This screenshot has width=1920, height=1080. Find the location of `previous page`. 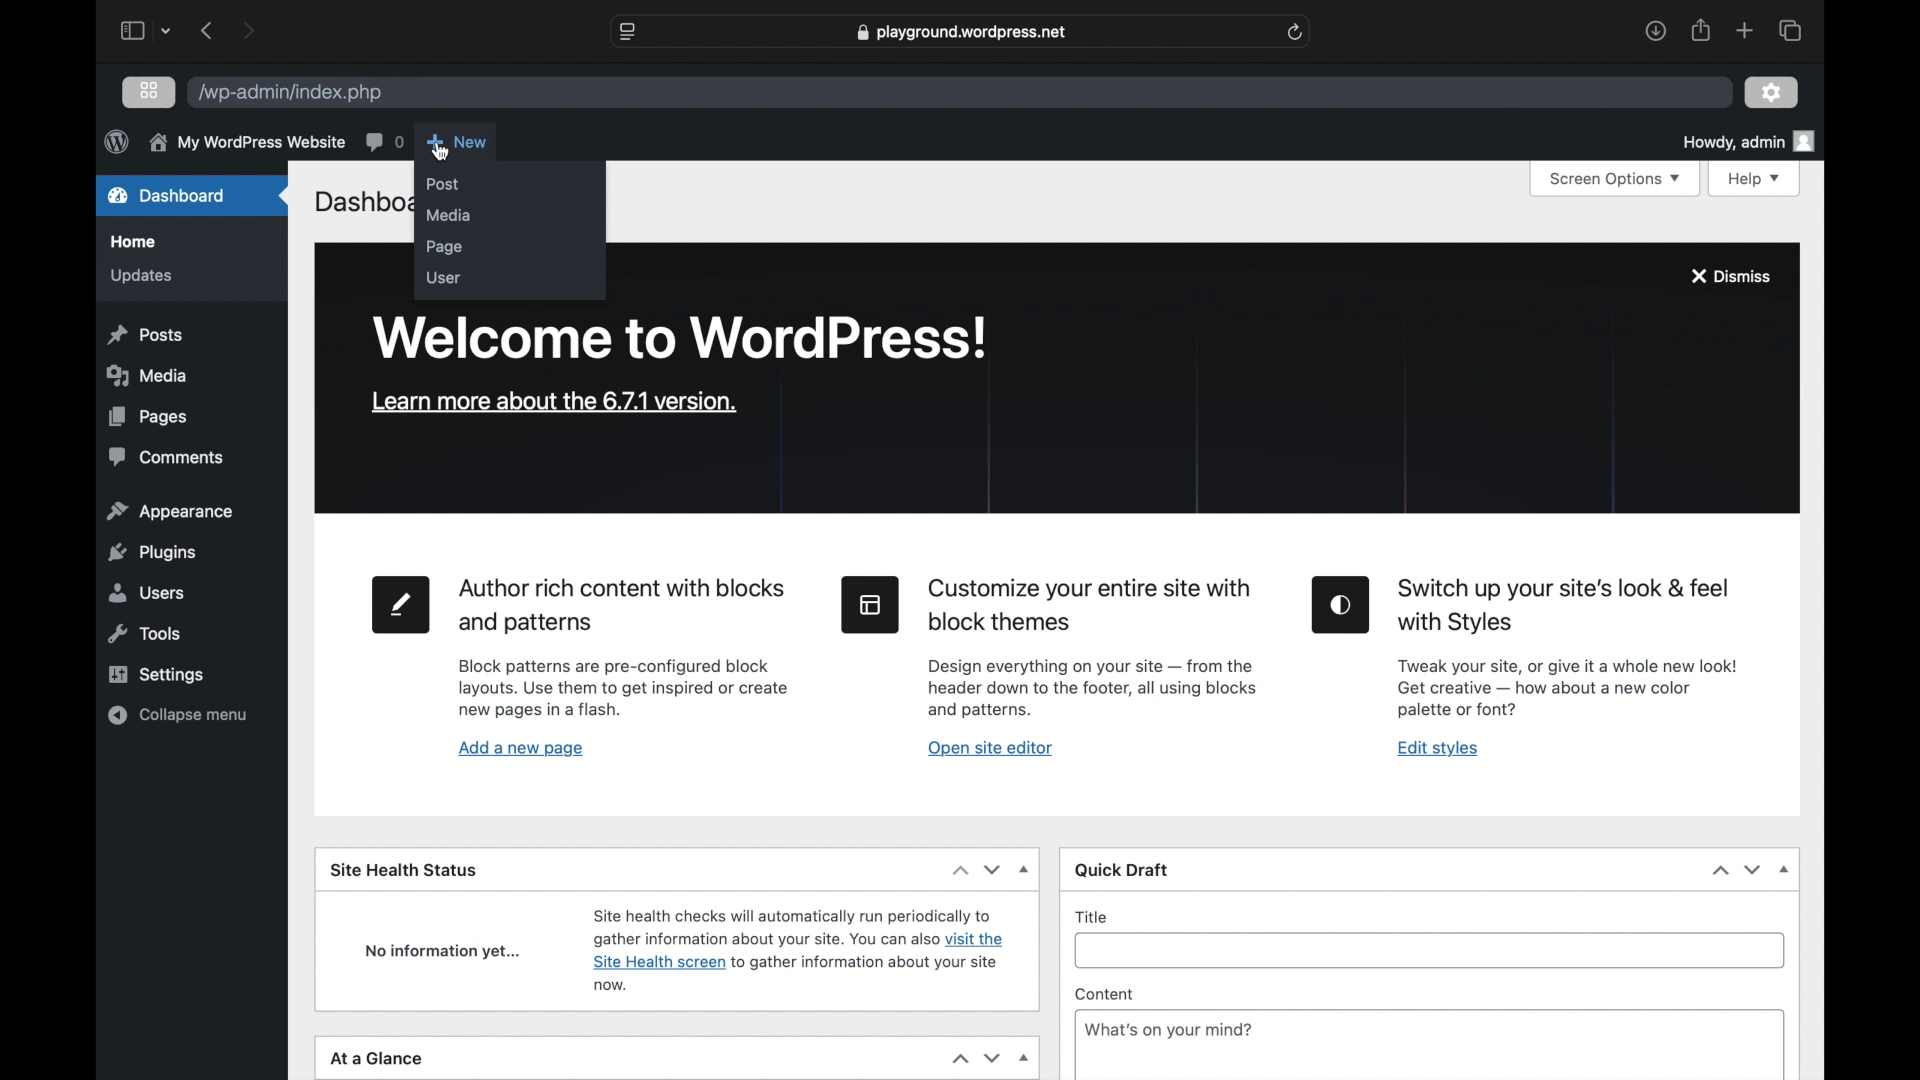

previous page is located at coordinates (209, 32).